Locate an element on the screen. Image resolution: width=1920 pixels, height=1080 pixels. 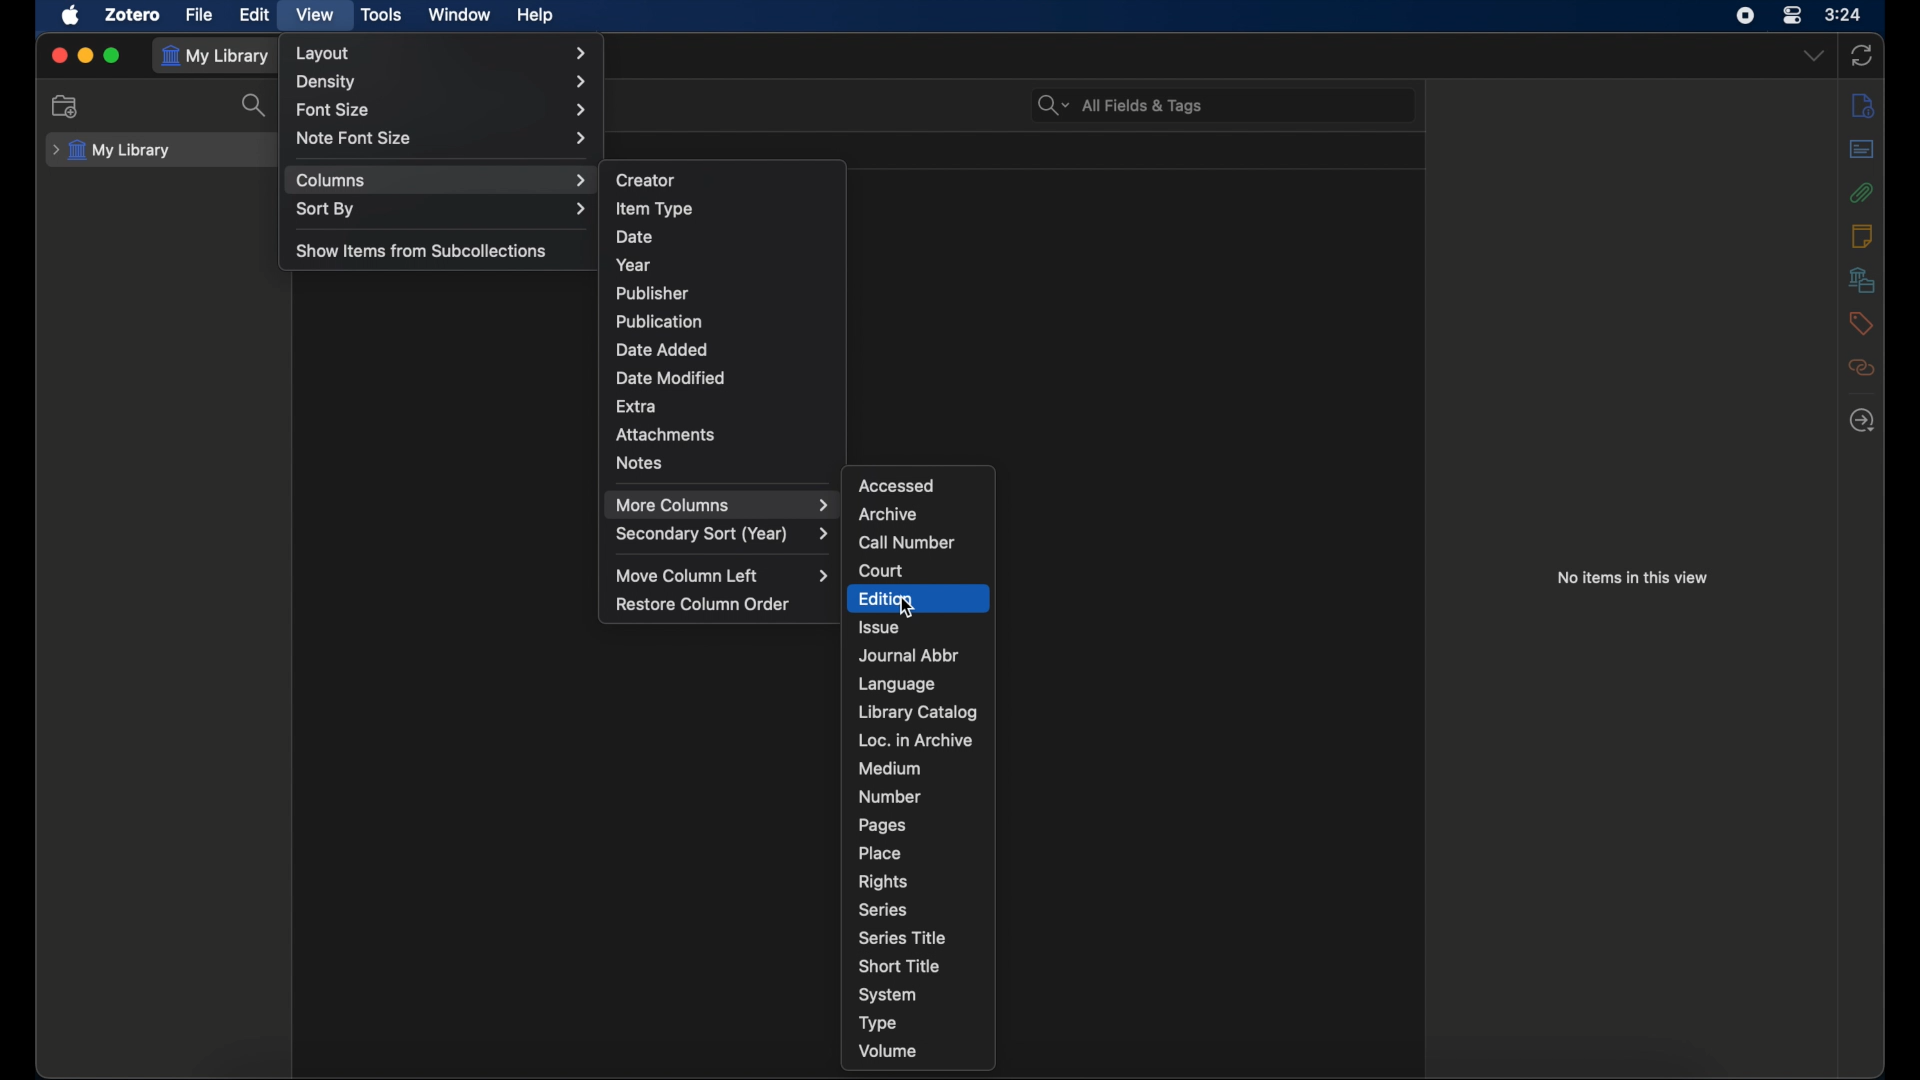
place is located at coordinates (880, 853).